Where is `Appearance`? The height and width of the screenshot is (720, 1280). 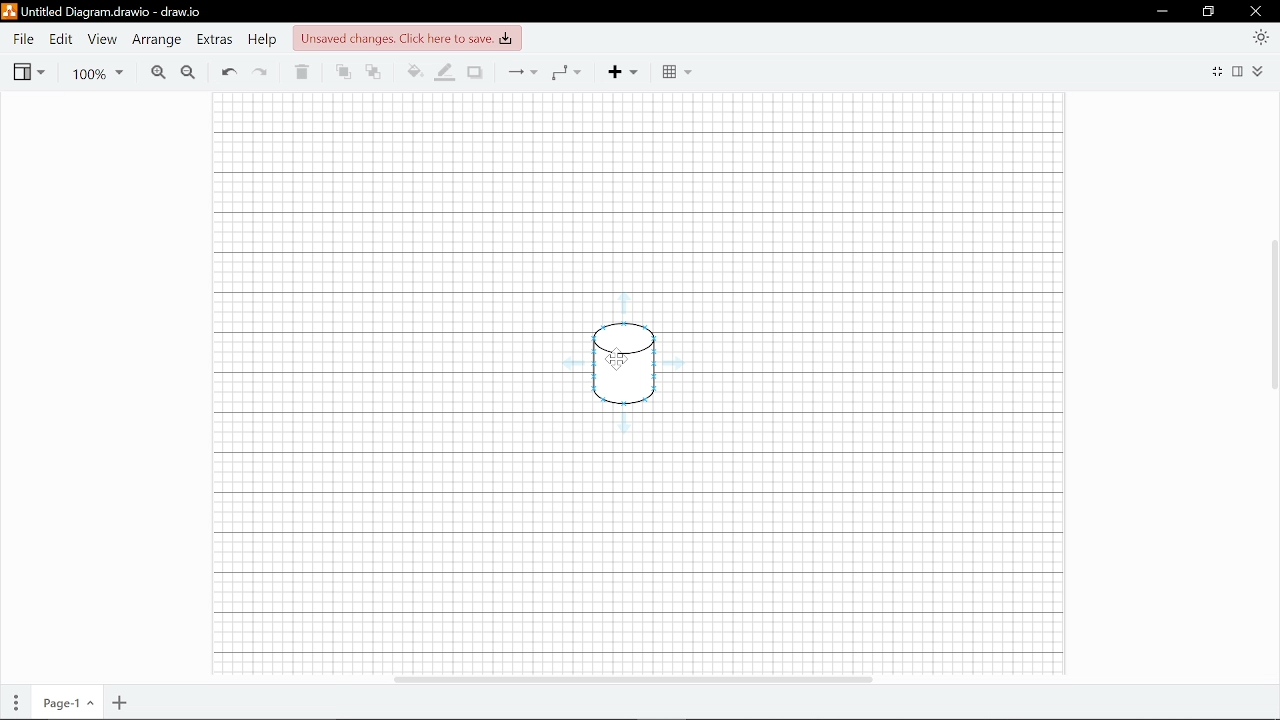 Appearance is located at coordinates (1256, 39).